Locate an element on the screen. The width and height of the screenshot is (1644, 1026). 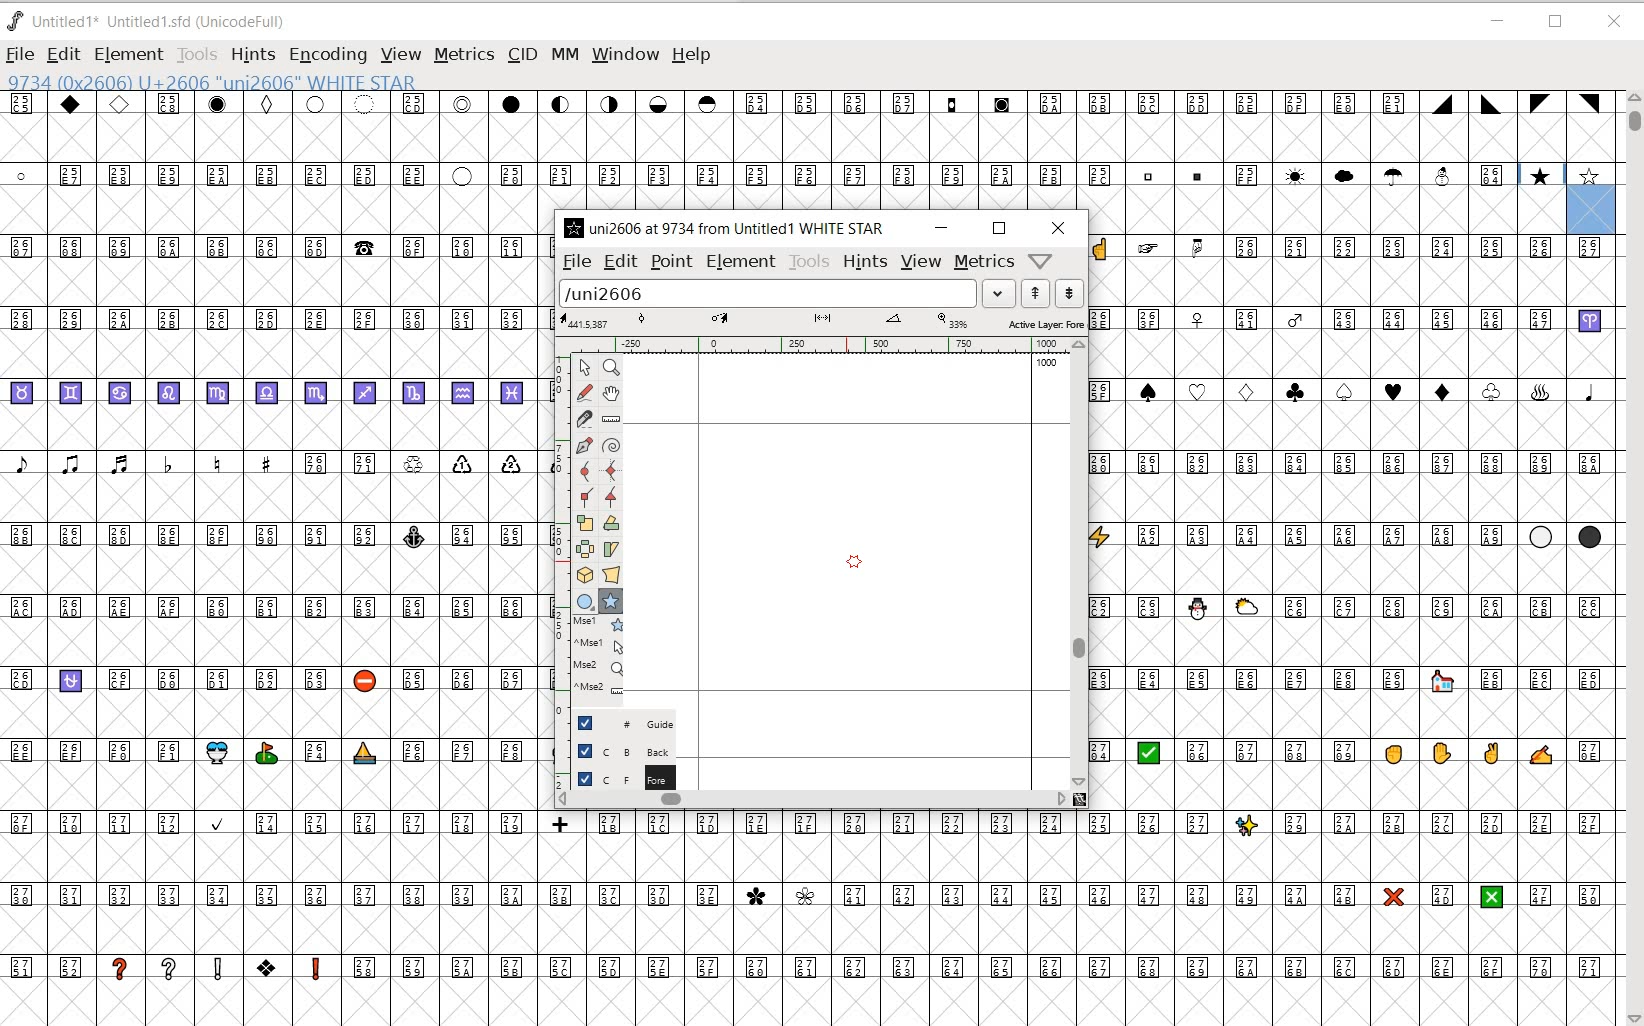
CURSOR is located at coordinates (1039, 76).